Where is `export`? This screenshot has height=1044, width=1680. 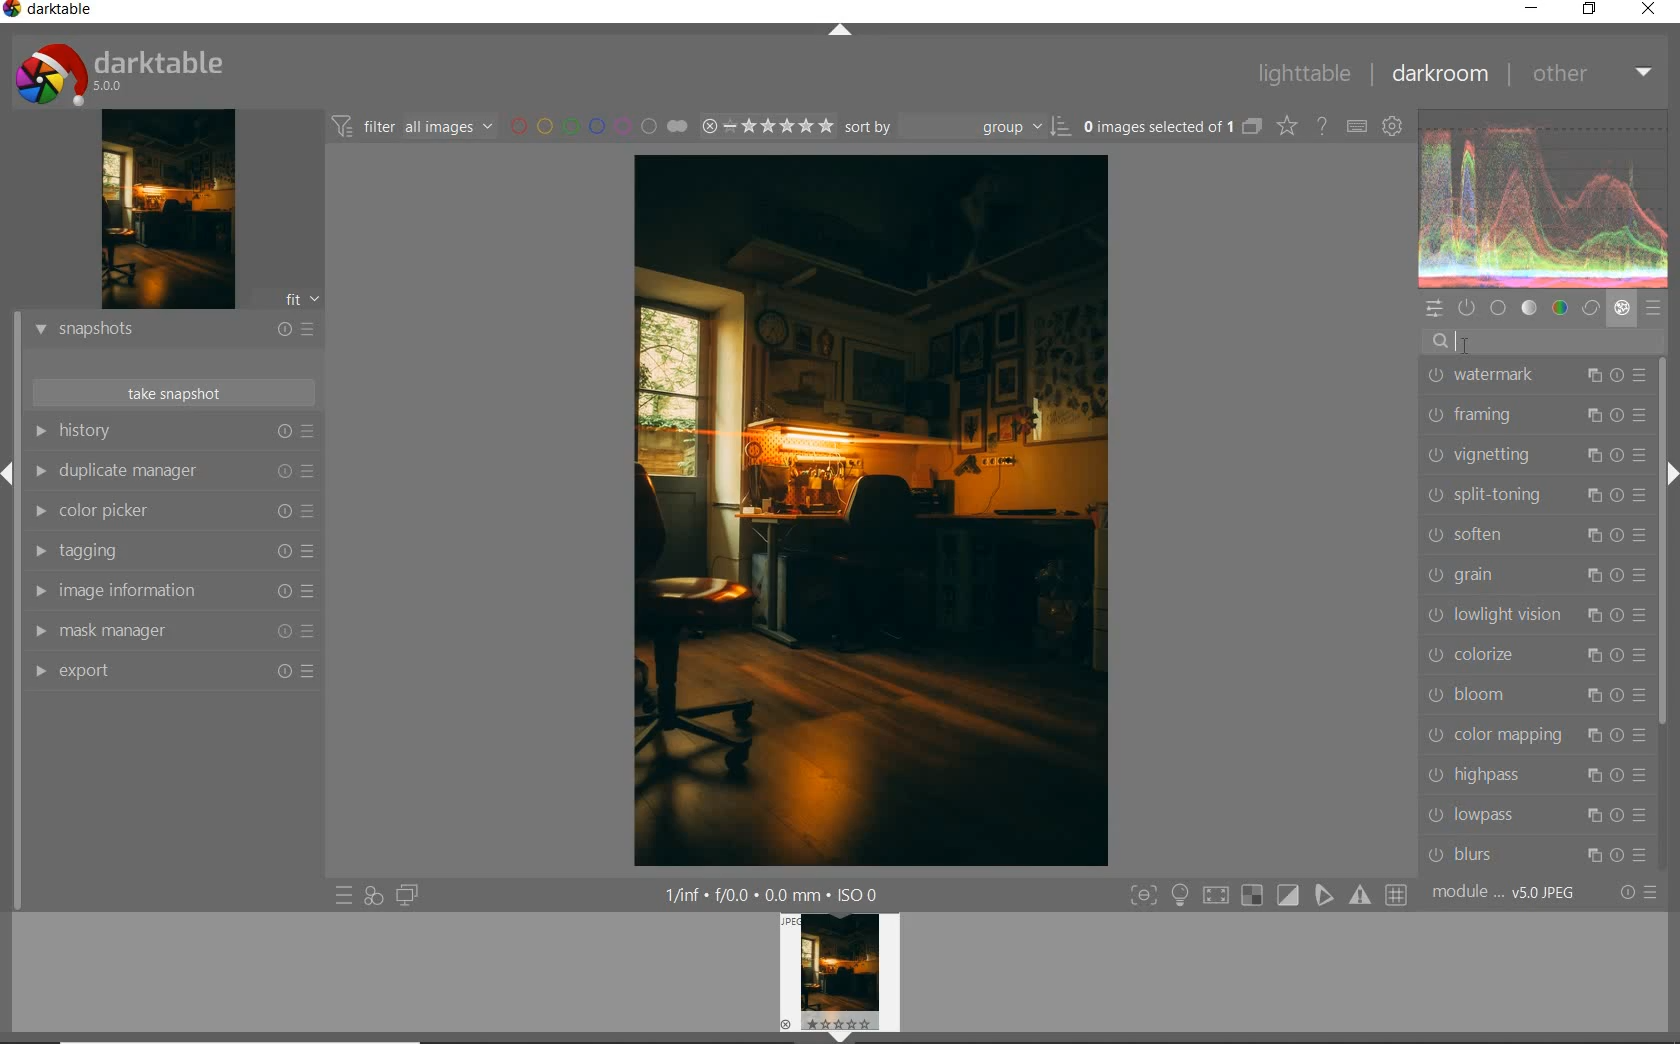 export is located at coordinates (172, 672).